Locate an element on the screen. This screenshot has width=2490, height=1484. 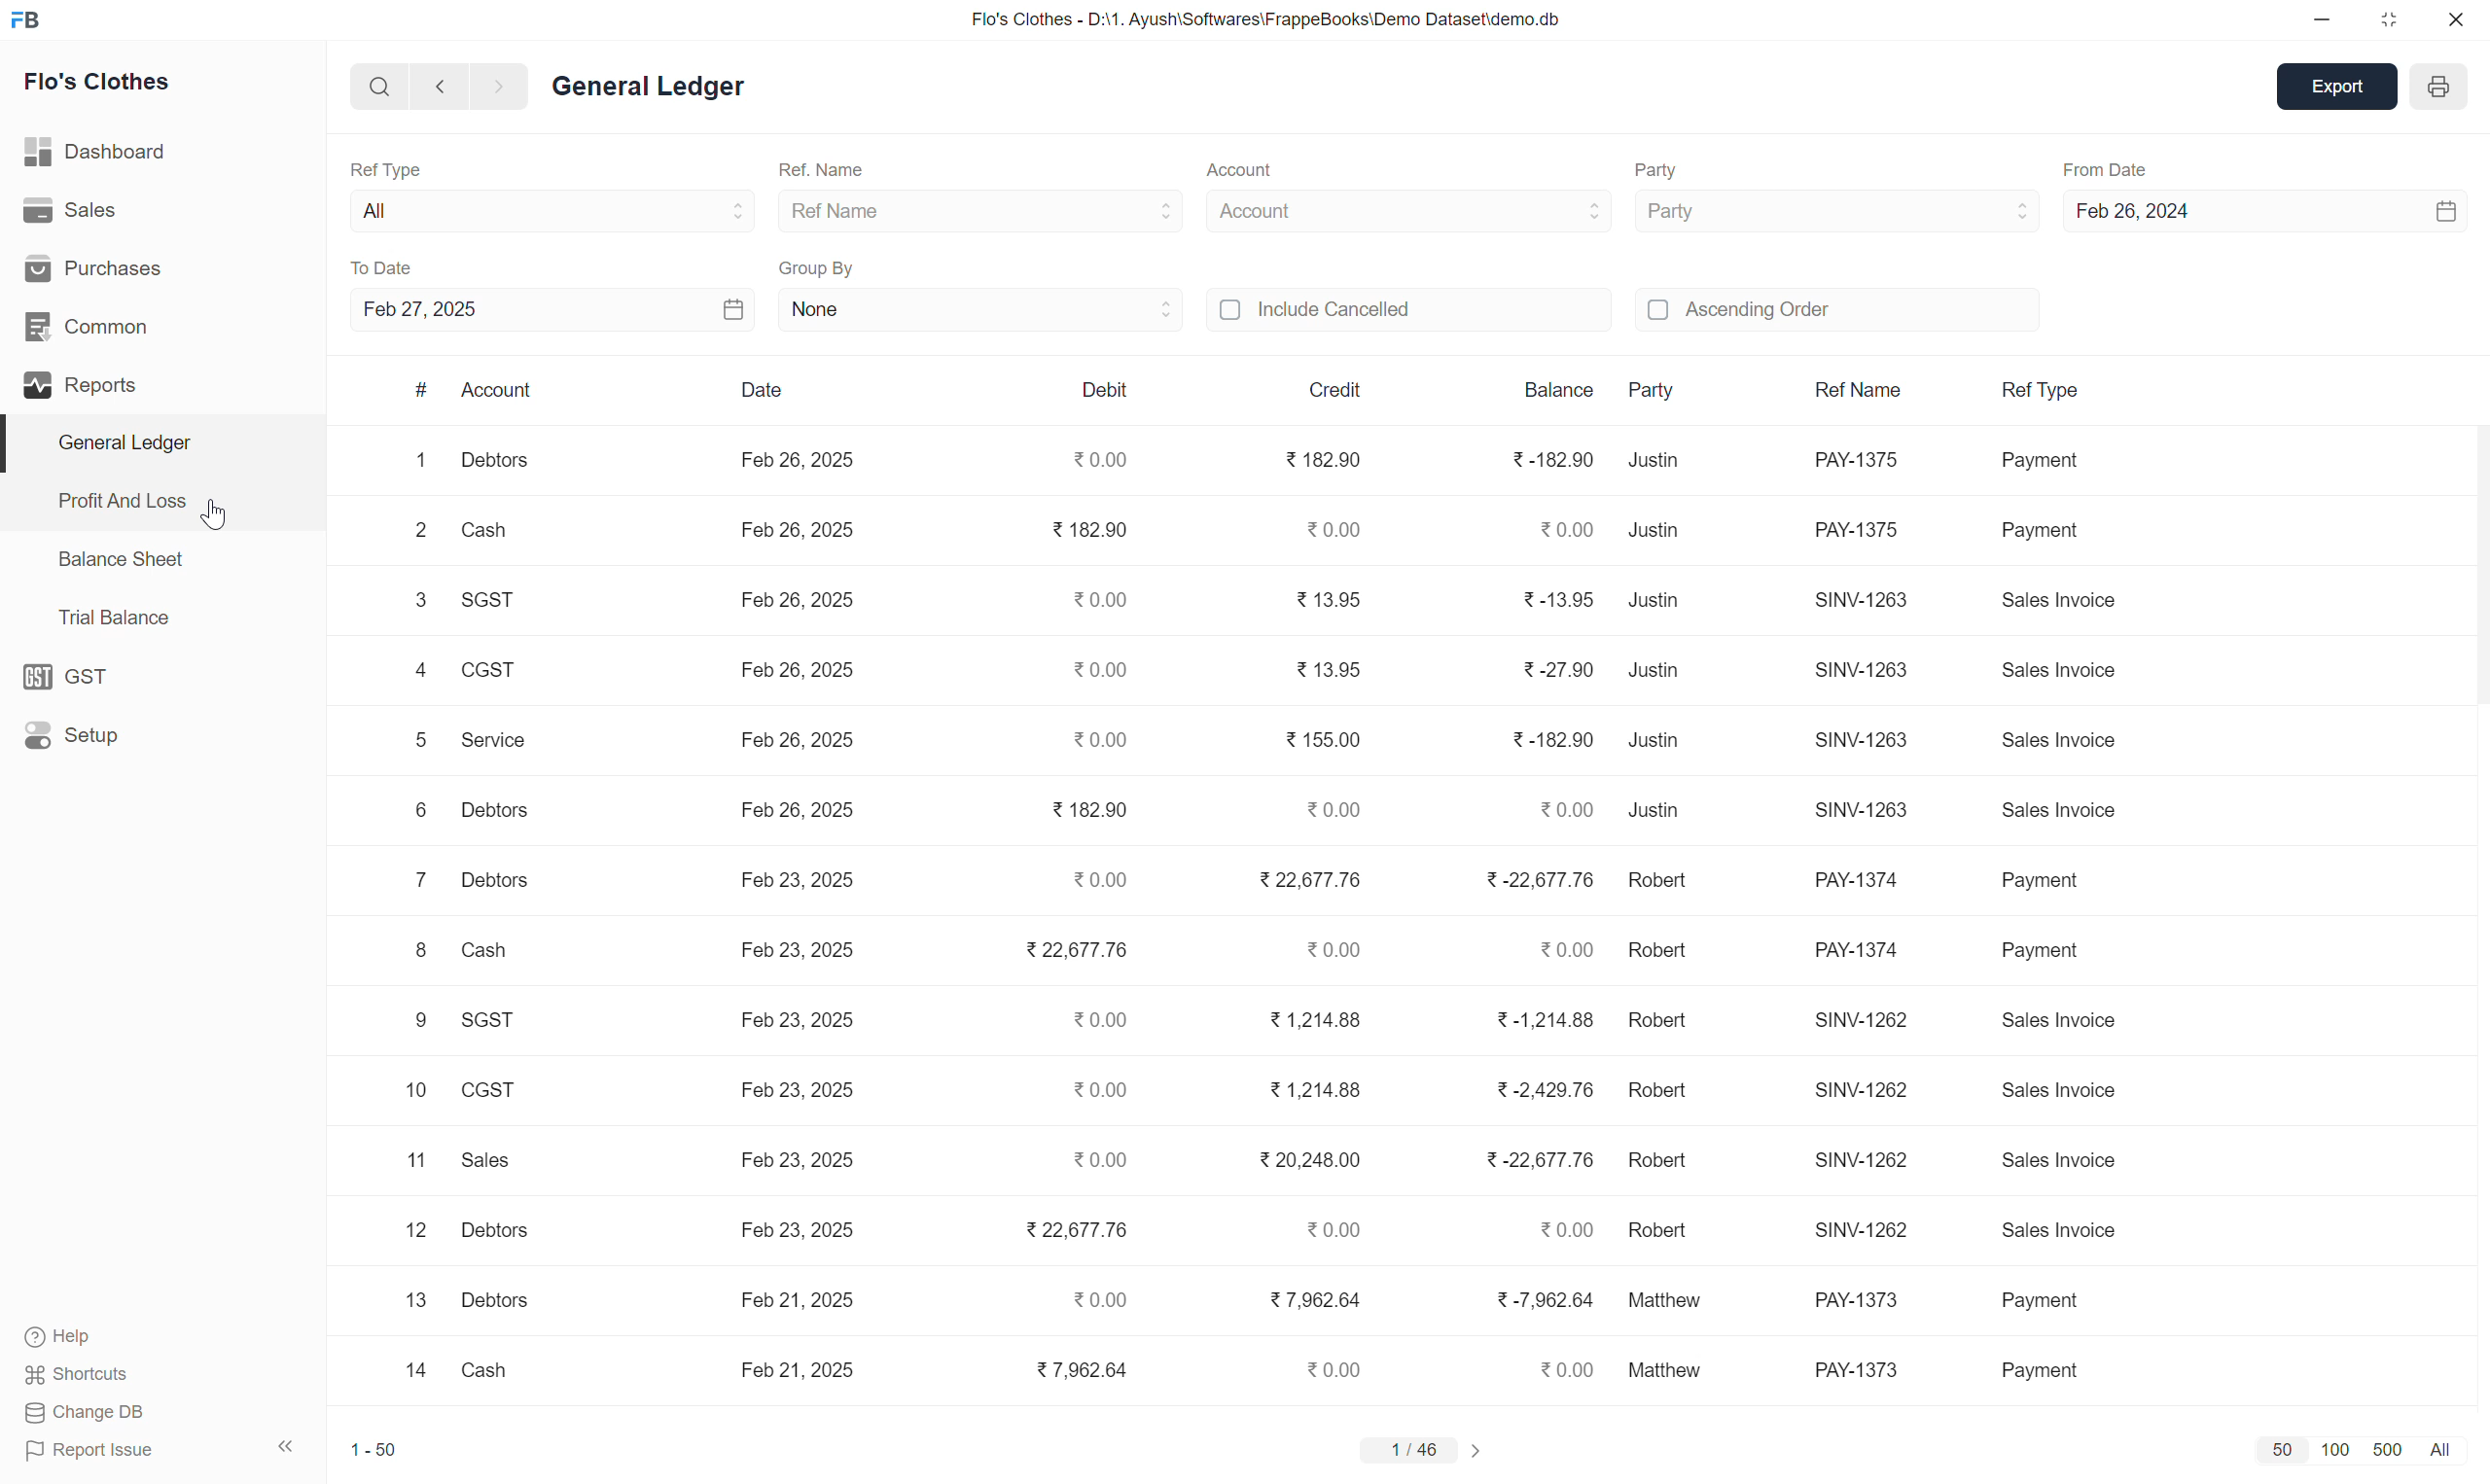
2 is located at coordinates (419, 534).